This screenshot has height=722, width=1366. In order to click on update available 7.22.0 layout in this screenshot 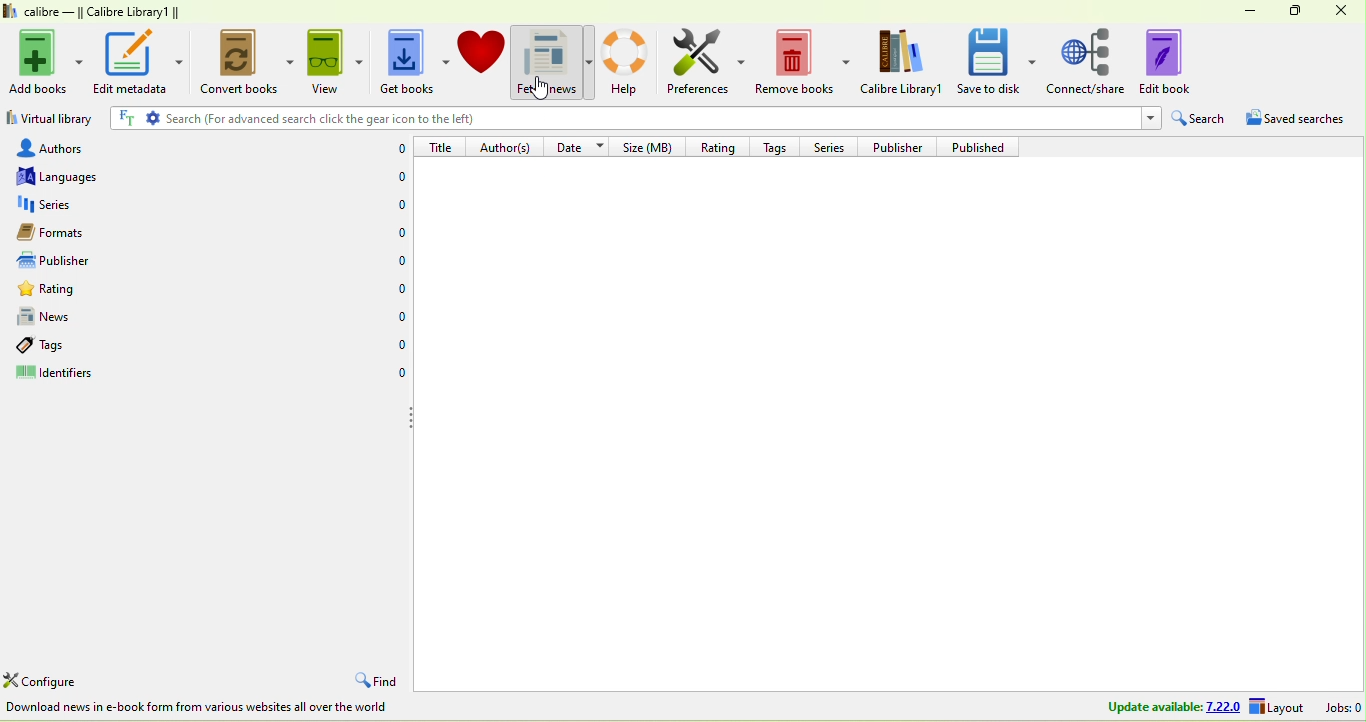, I will do `click(1166, 707)`.